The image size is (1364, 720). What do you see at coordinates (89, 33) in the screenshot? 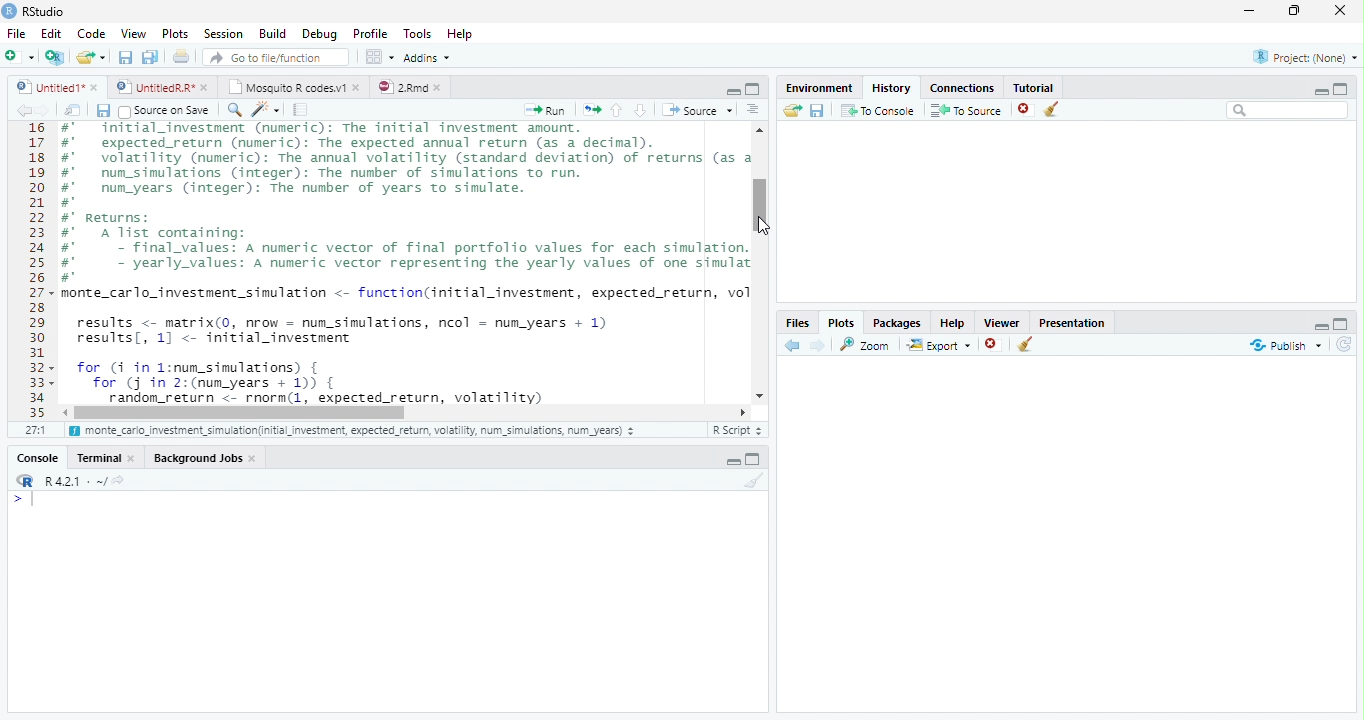
I see `Code` at bounding box center [89, 33].